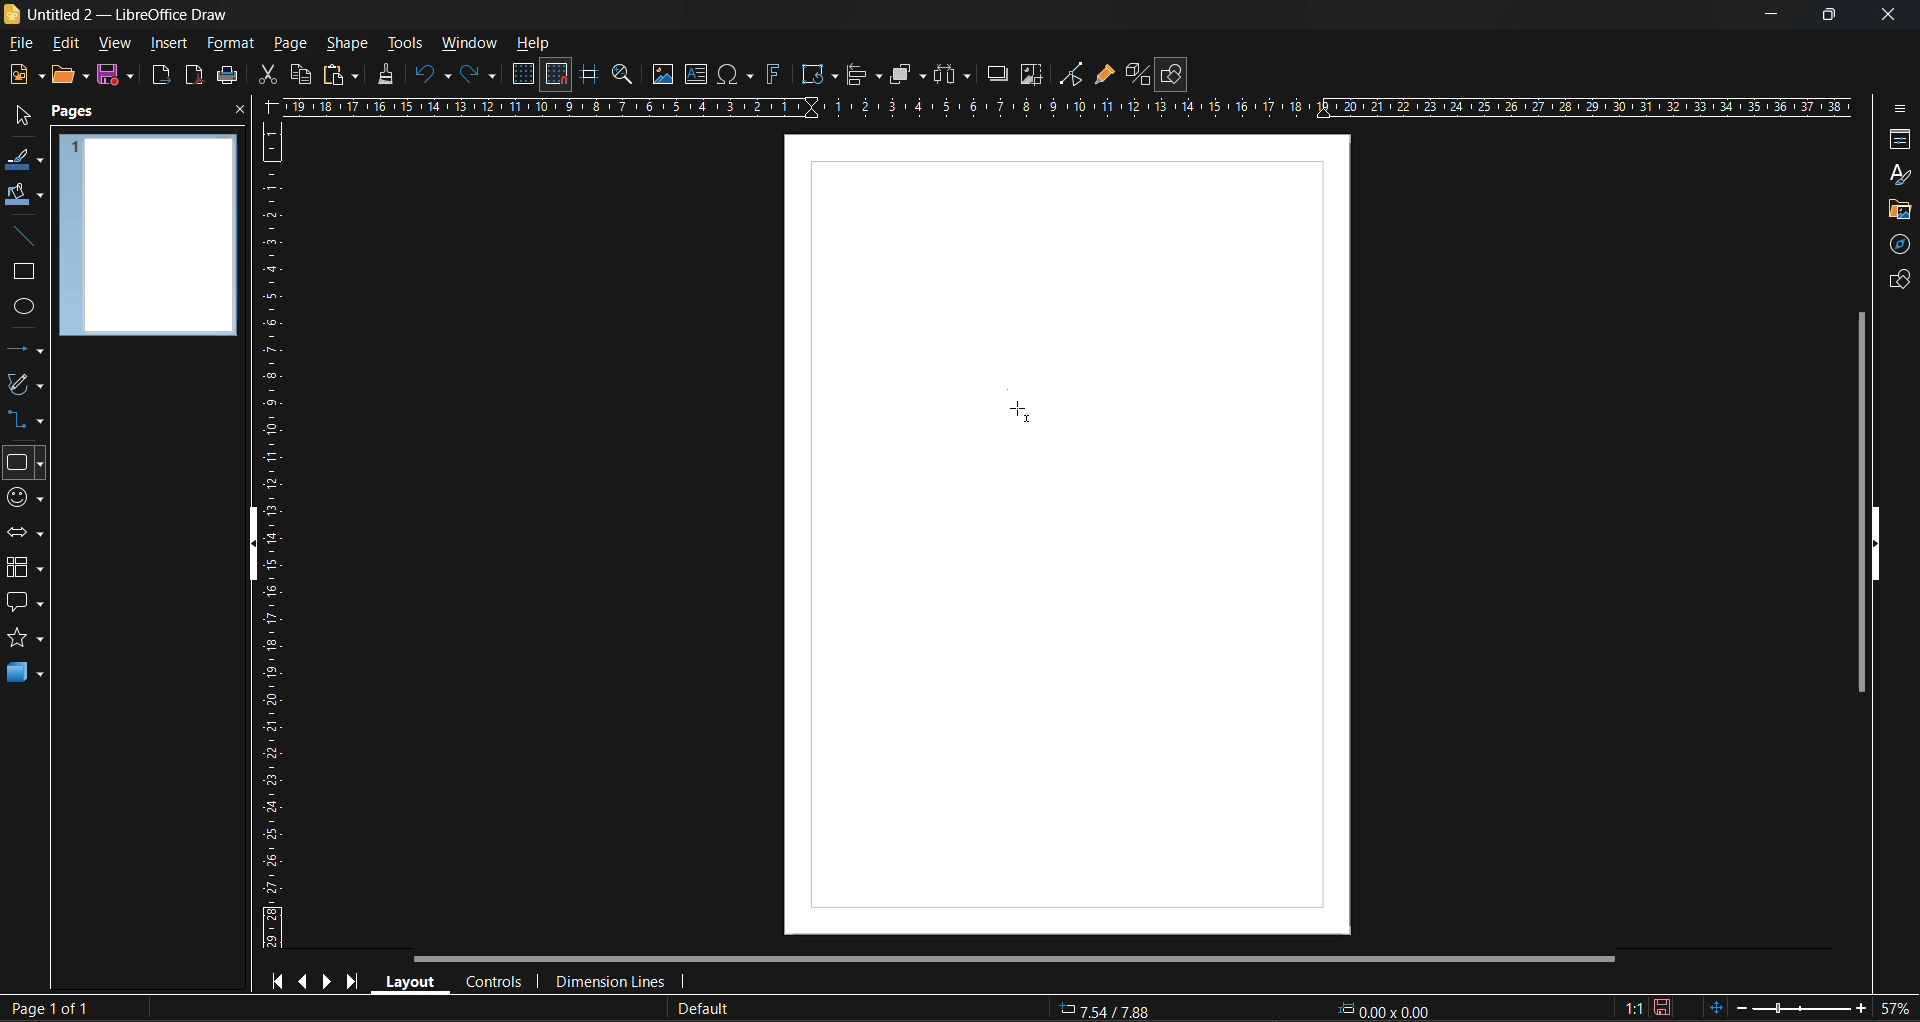  What do you see at coordinates (162, 78) in the screenshot?
I see `export` at bounding box center [162, 78].